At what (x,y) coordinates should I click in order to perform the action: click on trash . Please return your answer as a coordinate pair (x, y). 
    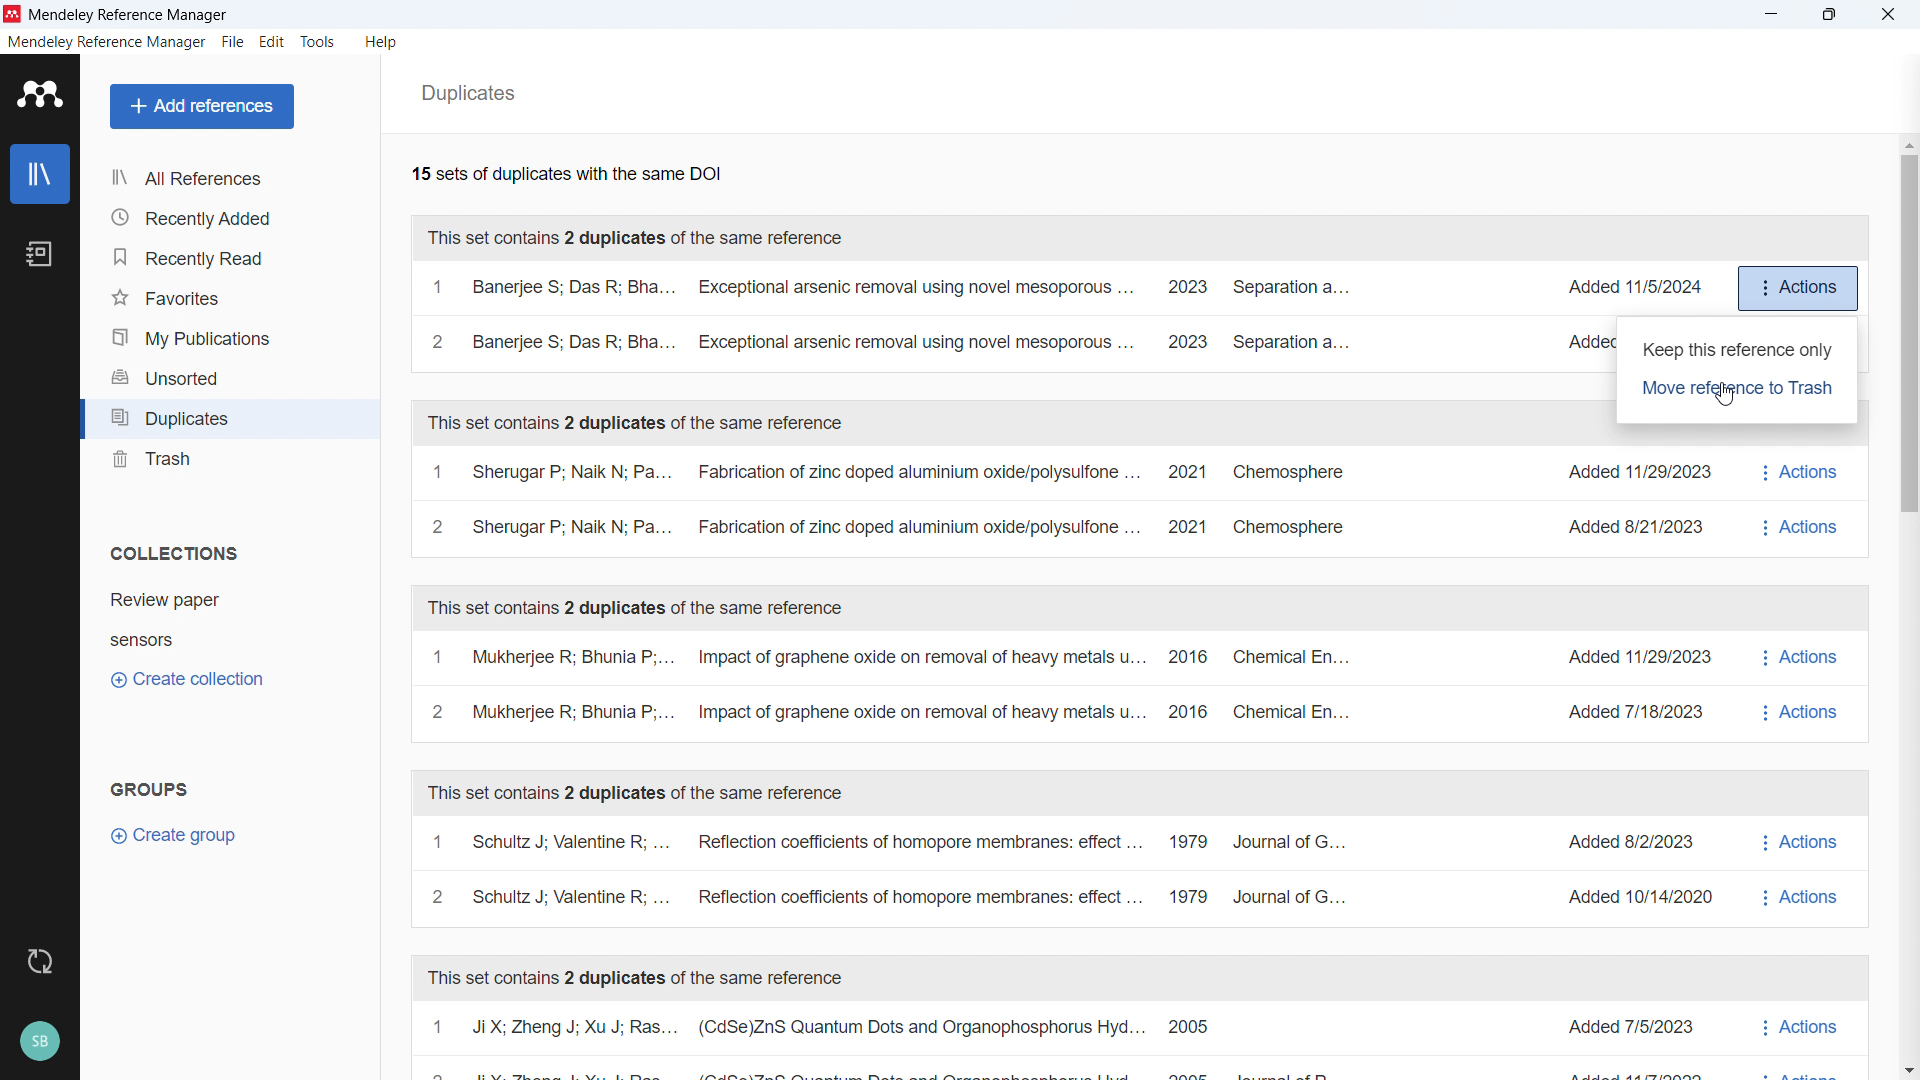
    Looking at the image, I should click on (228, 462).